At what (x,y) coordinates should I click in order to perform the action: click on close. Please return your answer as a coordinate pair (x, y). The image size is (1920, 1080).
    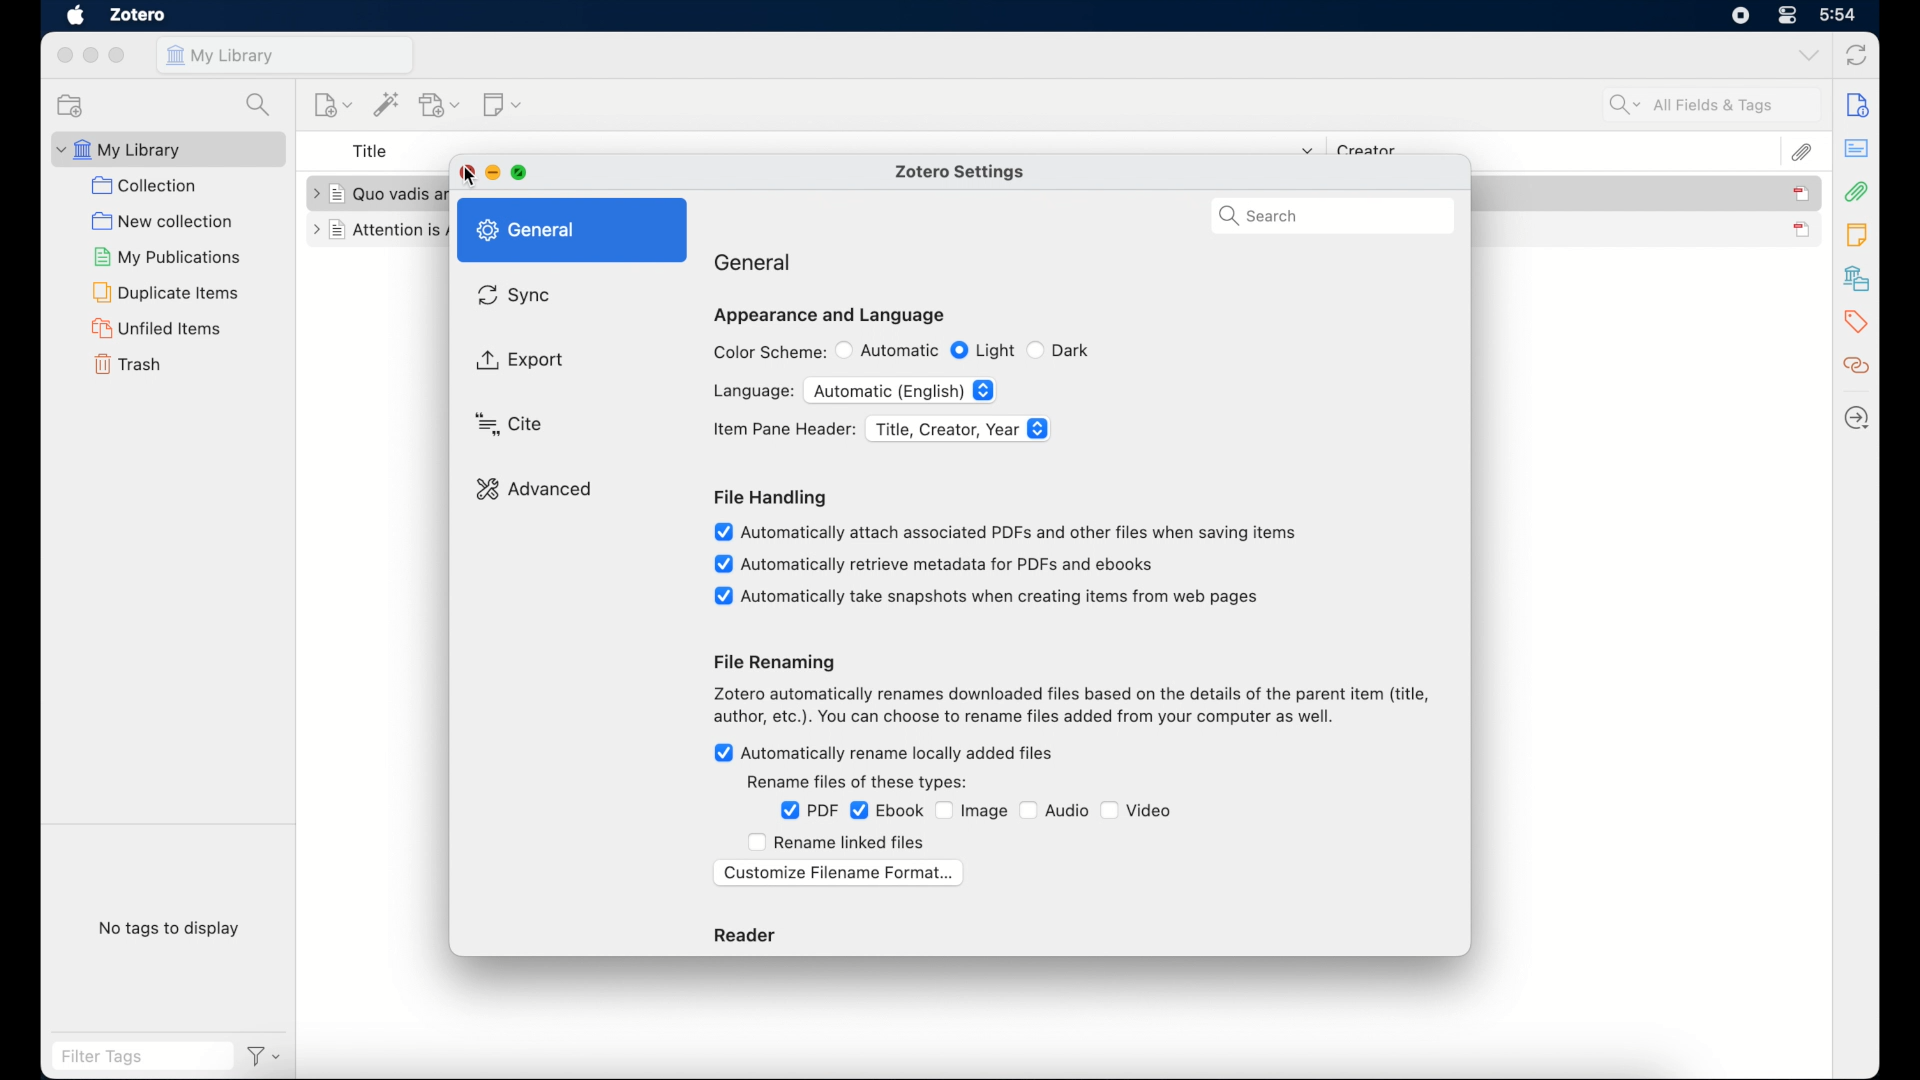
    Looking at the image, I should click on (62, 54).